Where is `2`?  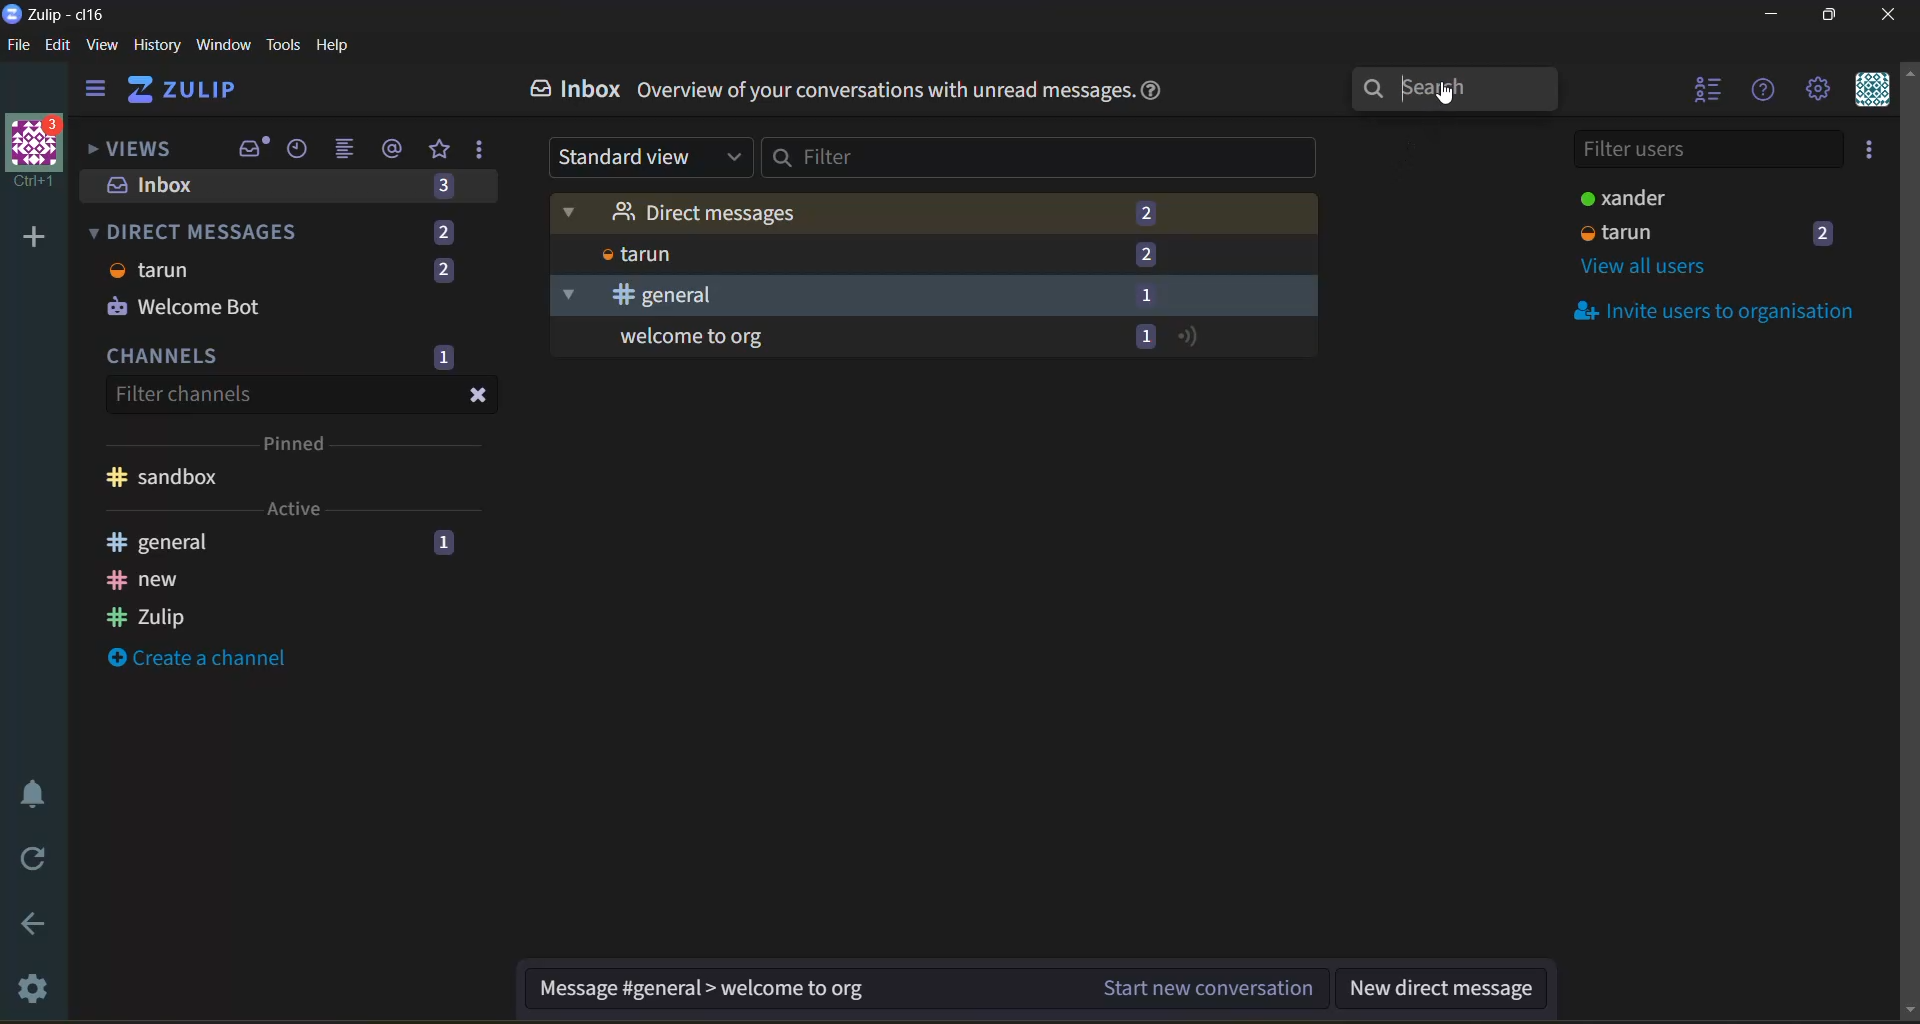
2 is located at coordinates (1140, 211).